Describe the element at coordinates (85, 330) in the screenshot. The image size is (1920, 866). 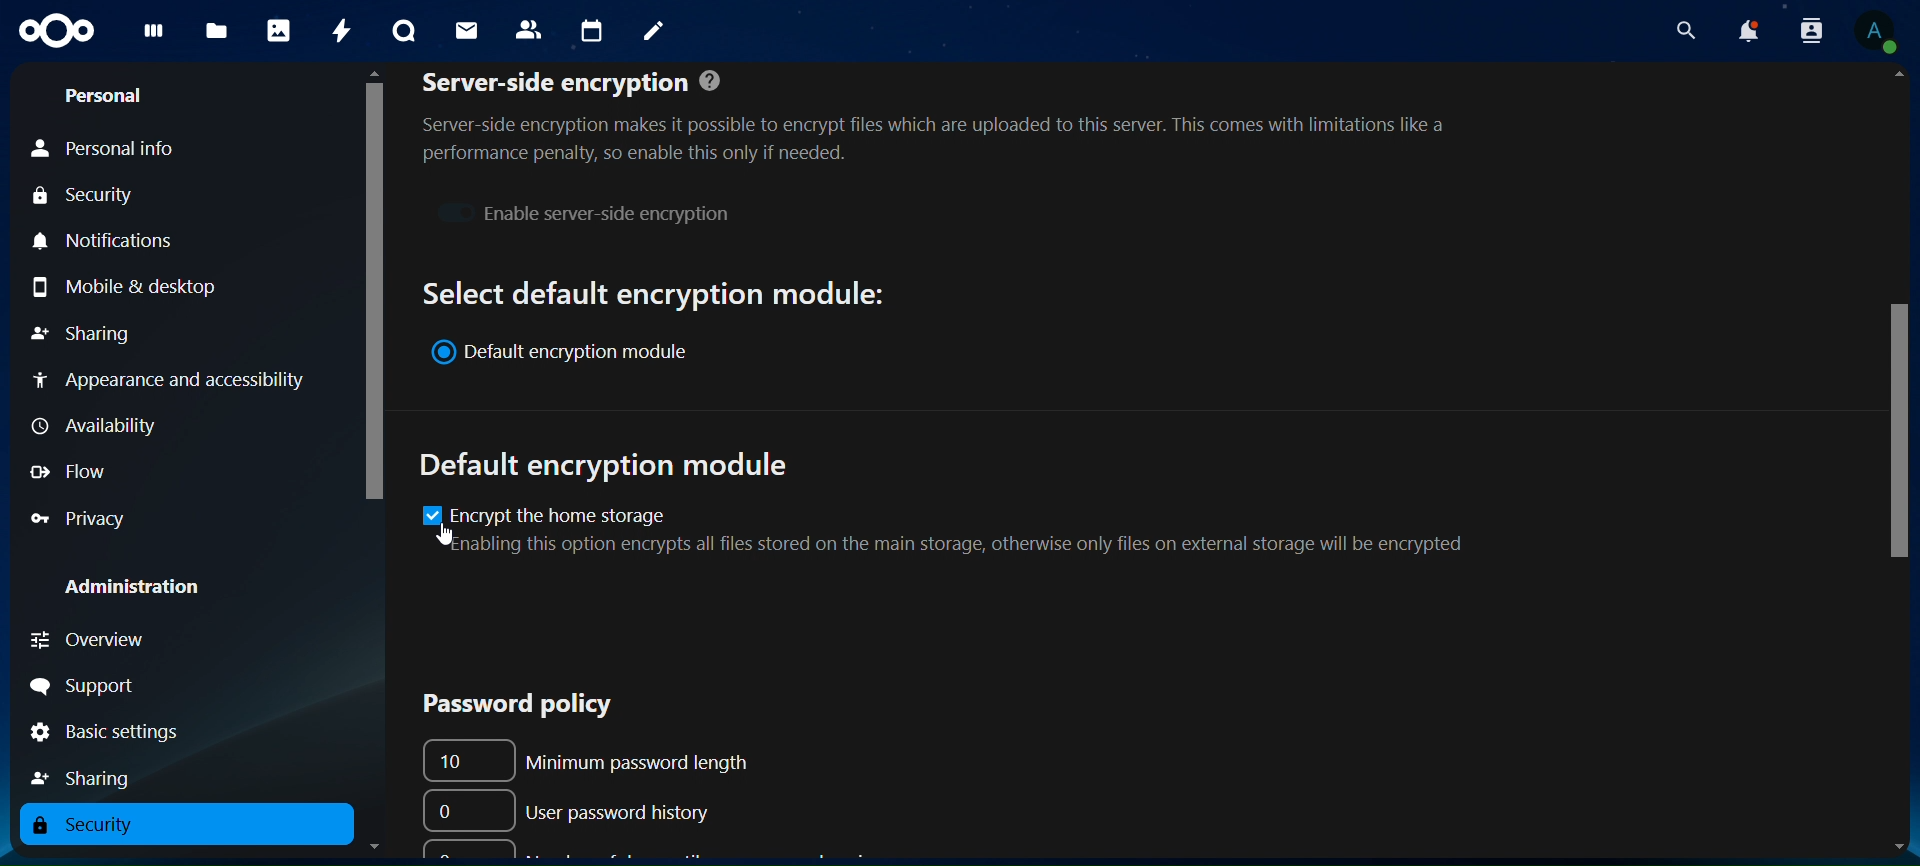
I see `sharing` at that location.